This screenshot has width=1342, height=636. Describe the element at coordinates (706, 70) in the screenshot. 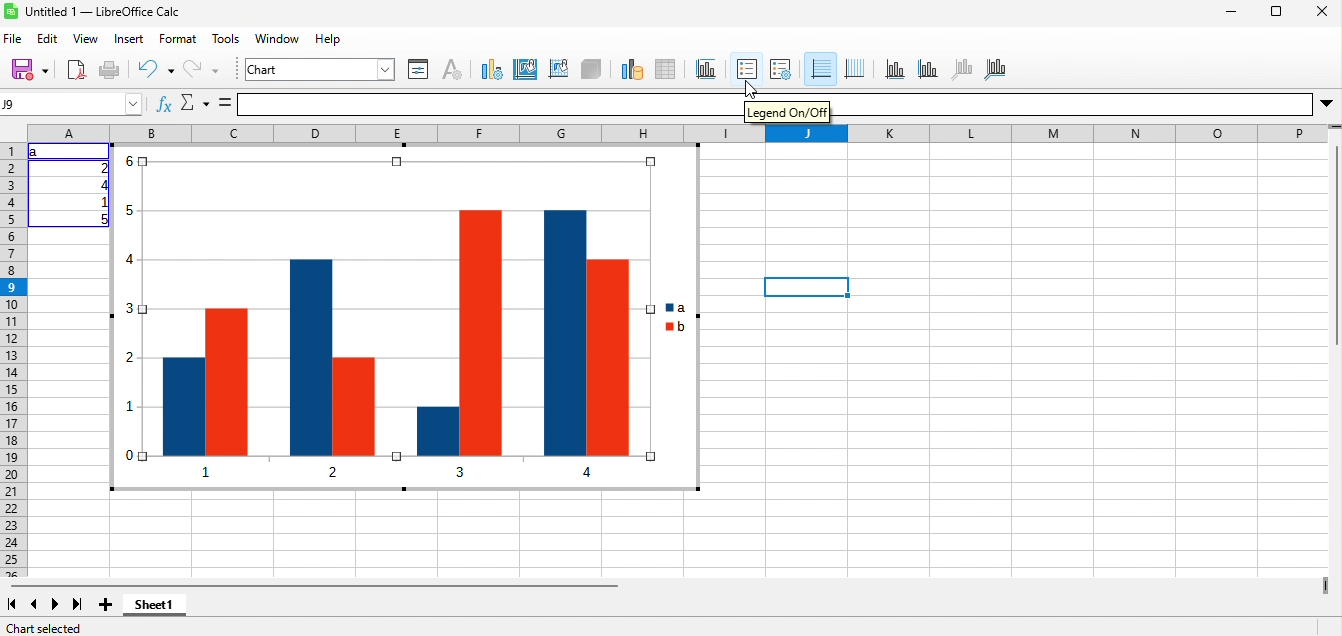

I see `title` at that location.